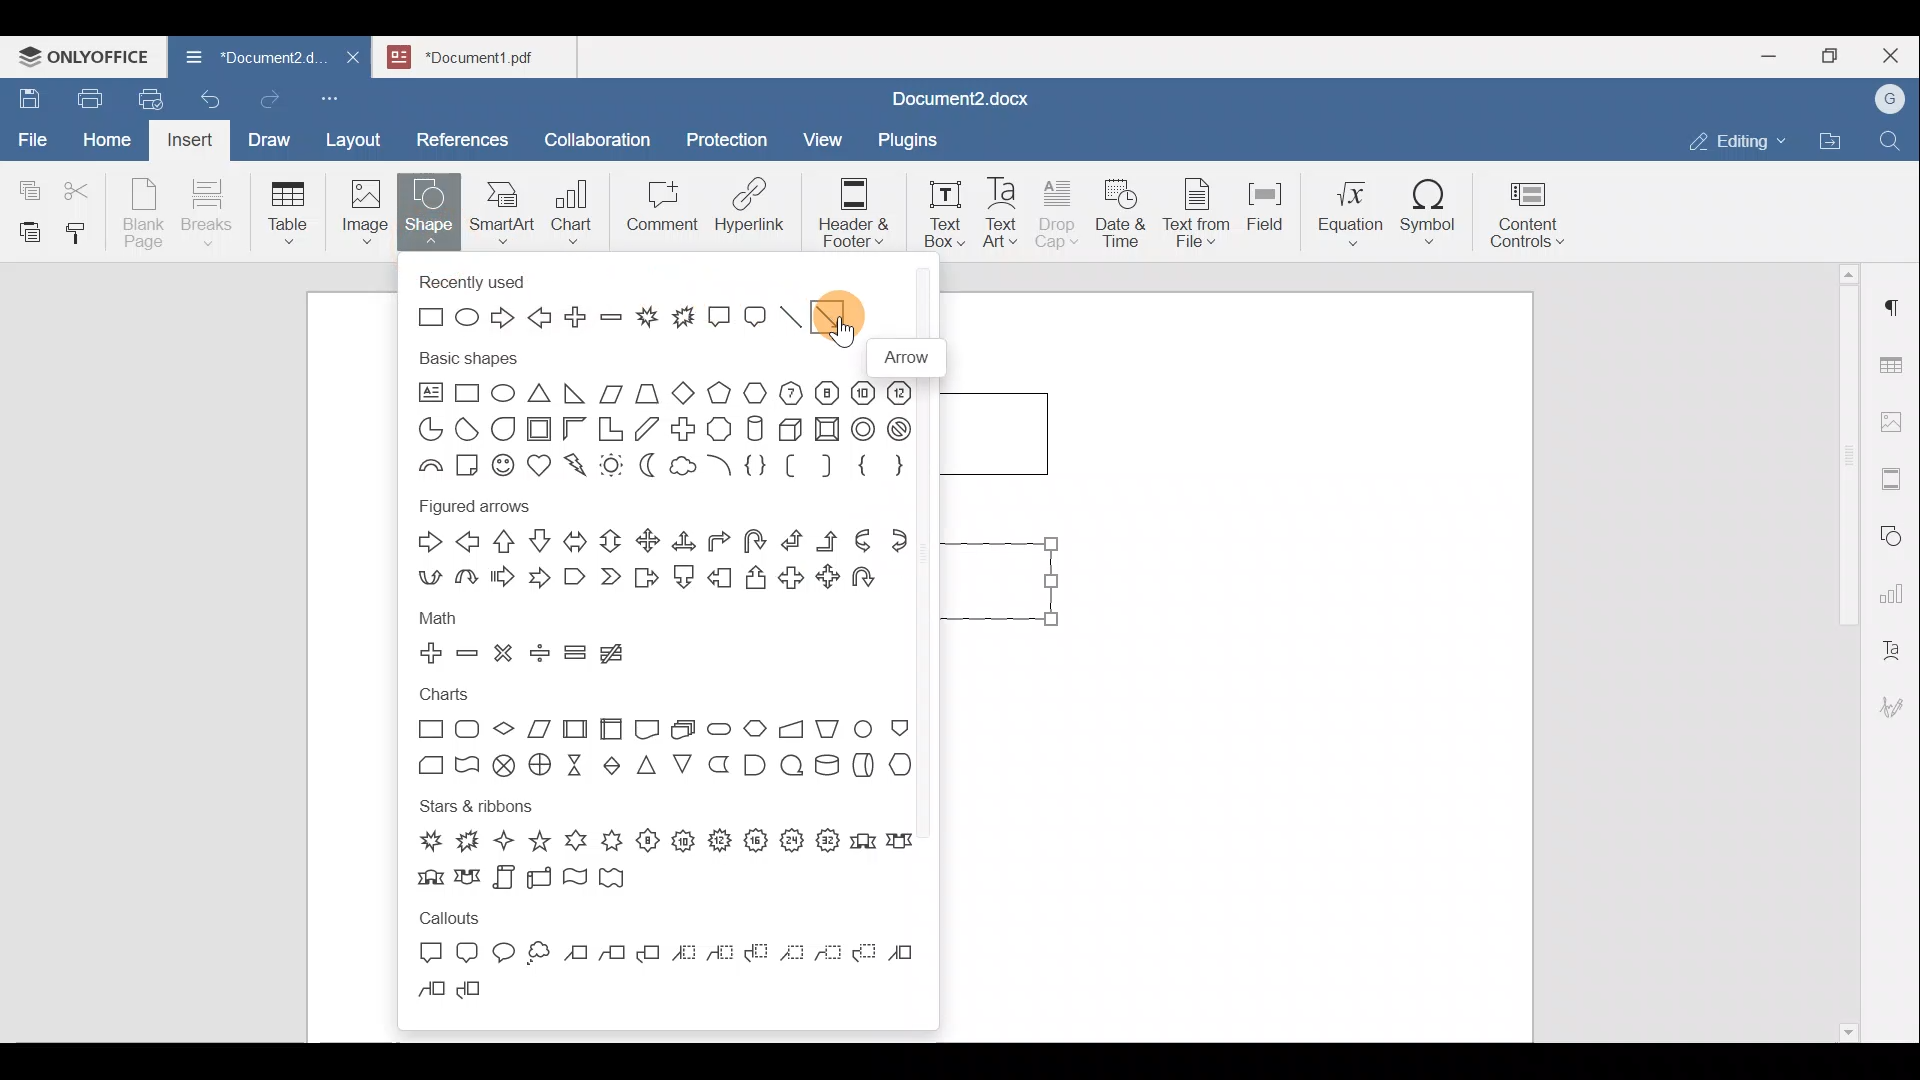 The image size is (1920, 1080). I want to click on Table, so click(289, 208).